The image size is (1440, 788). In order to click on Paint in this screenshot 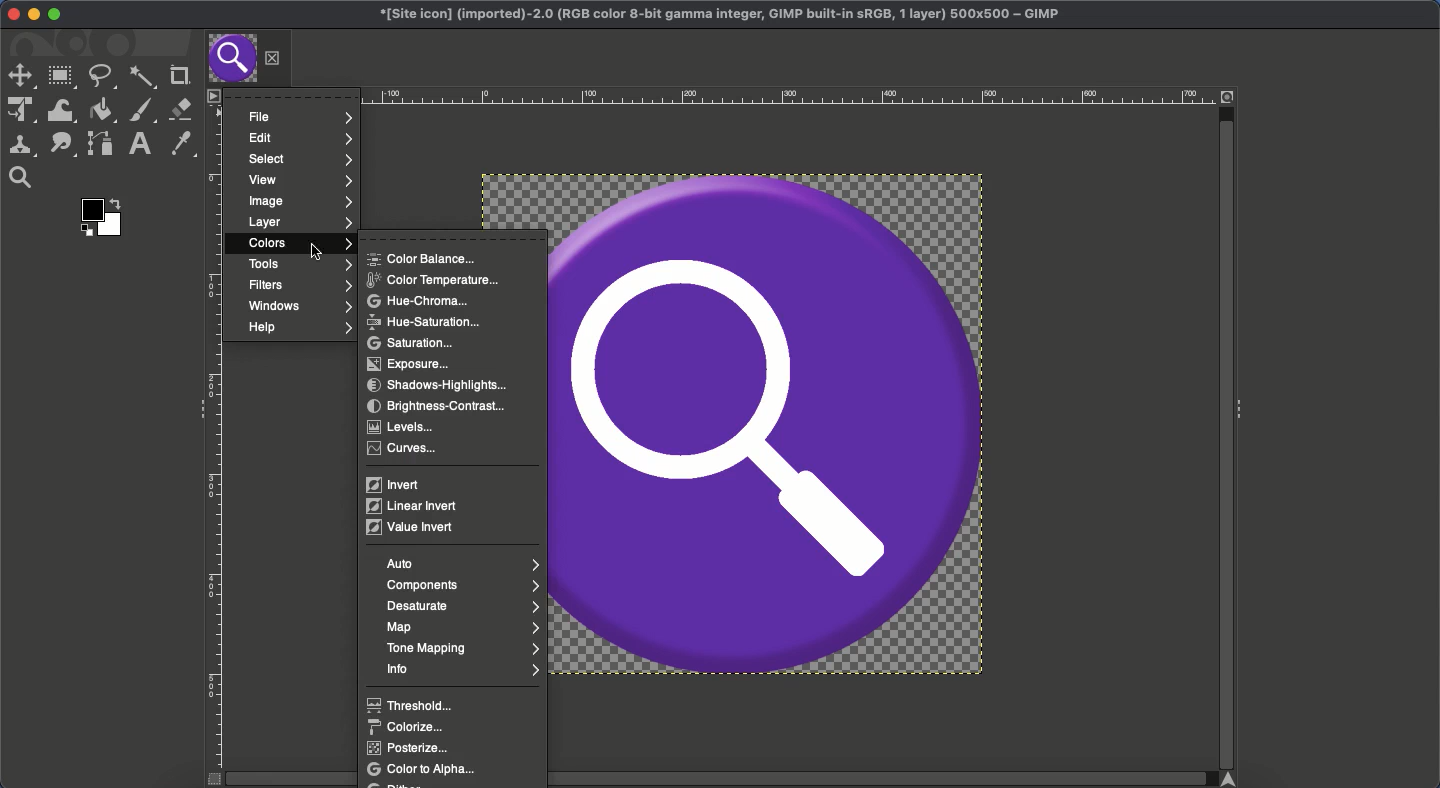, I will do `click(142, 111)`.